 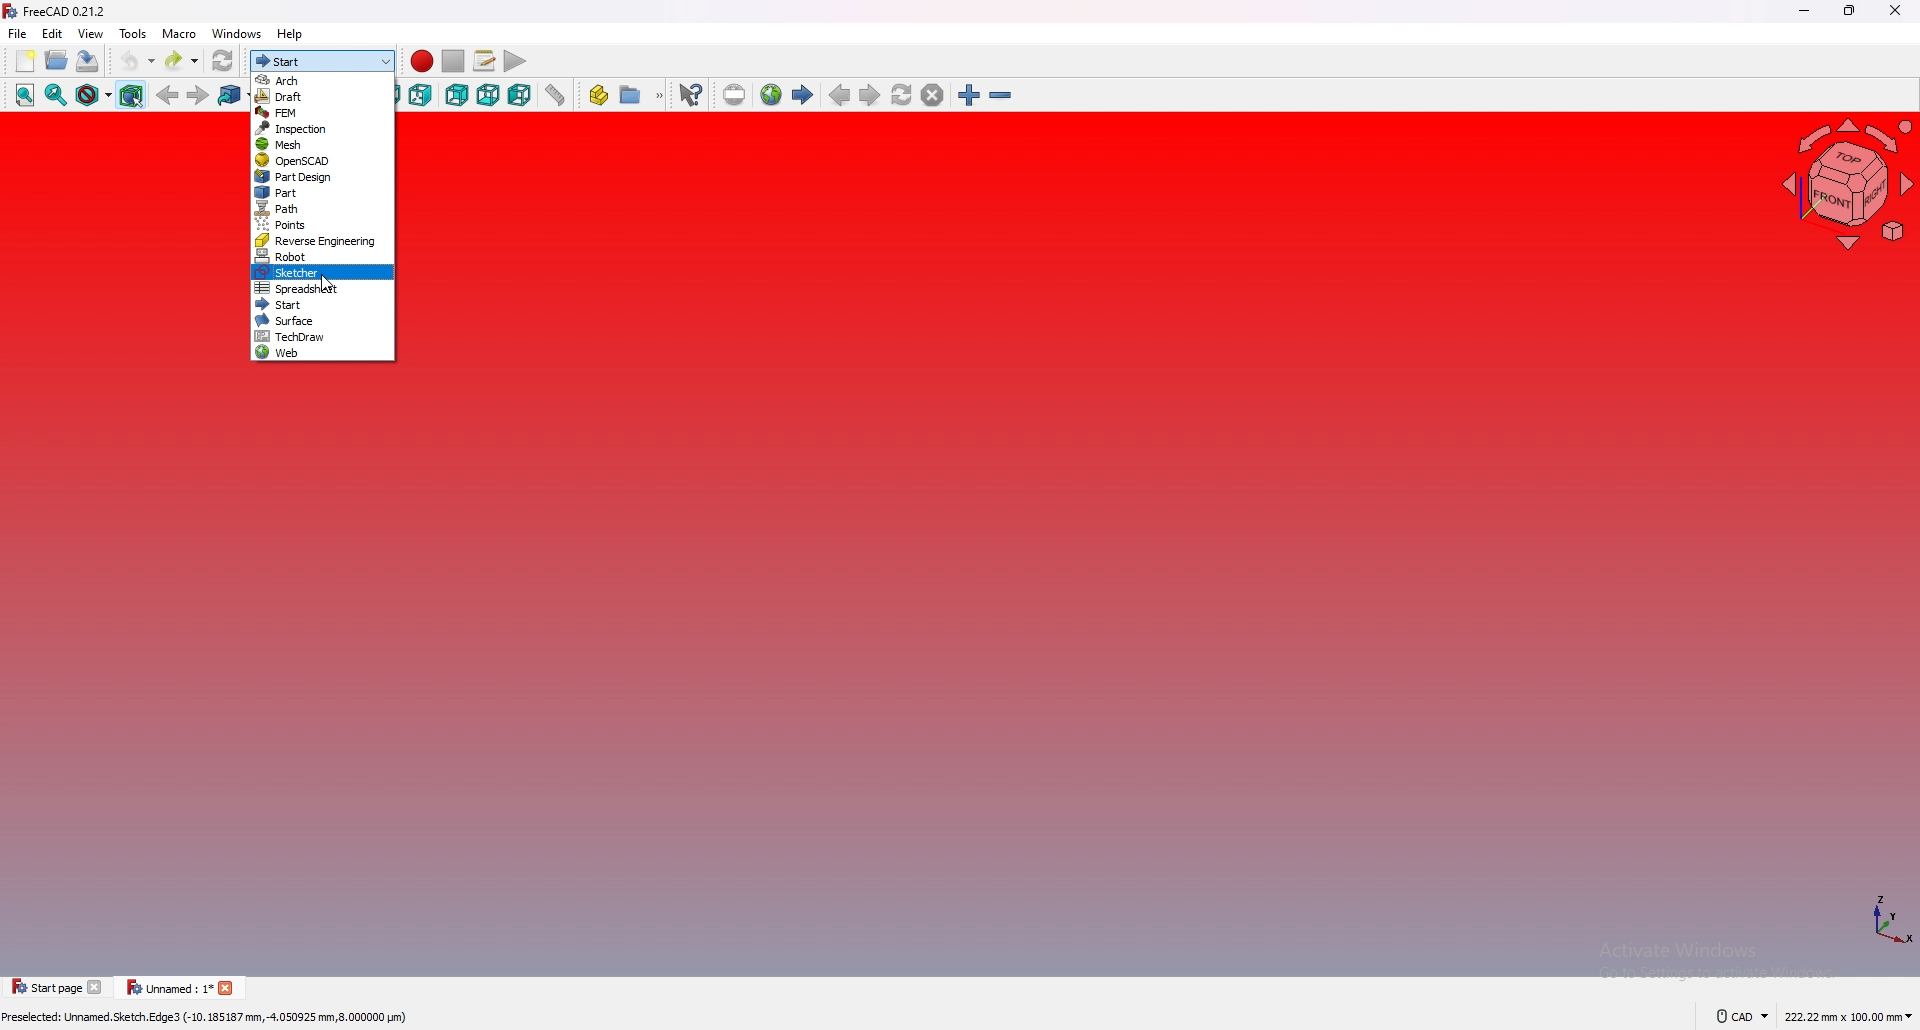 I want to click on sketcher, so click(x=322, y=272).